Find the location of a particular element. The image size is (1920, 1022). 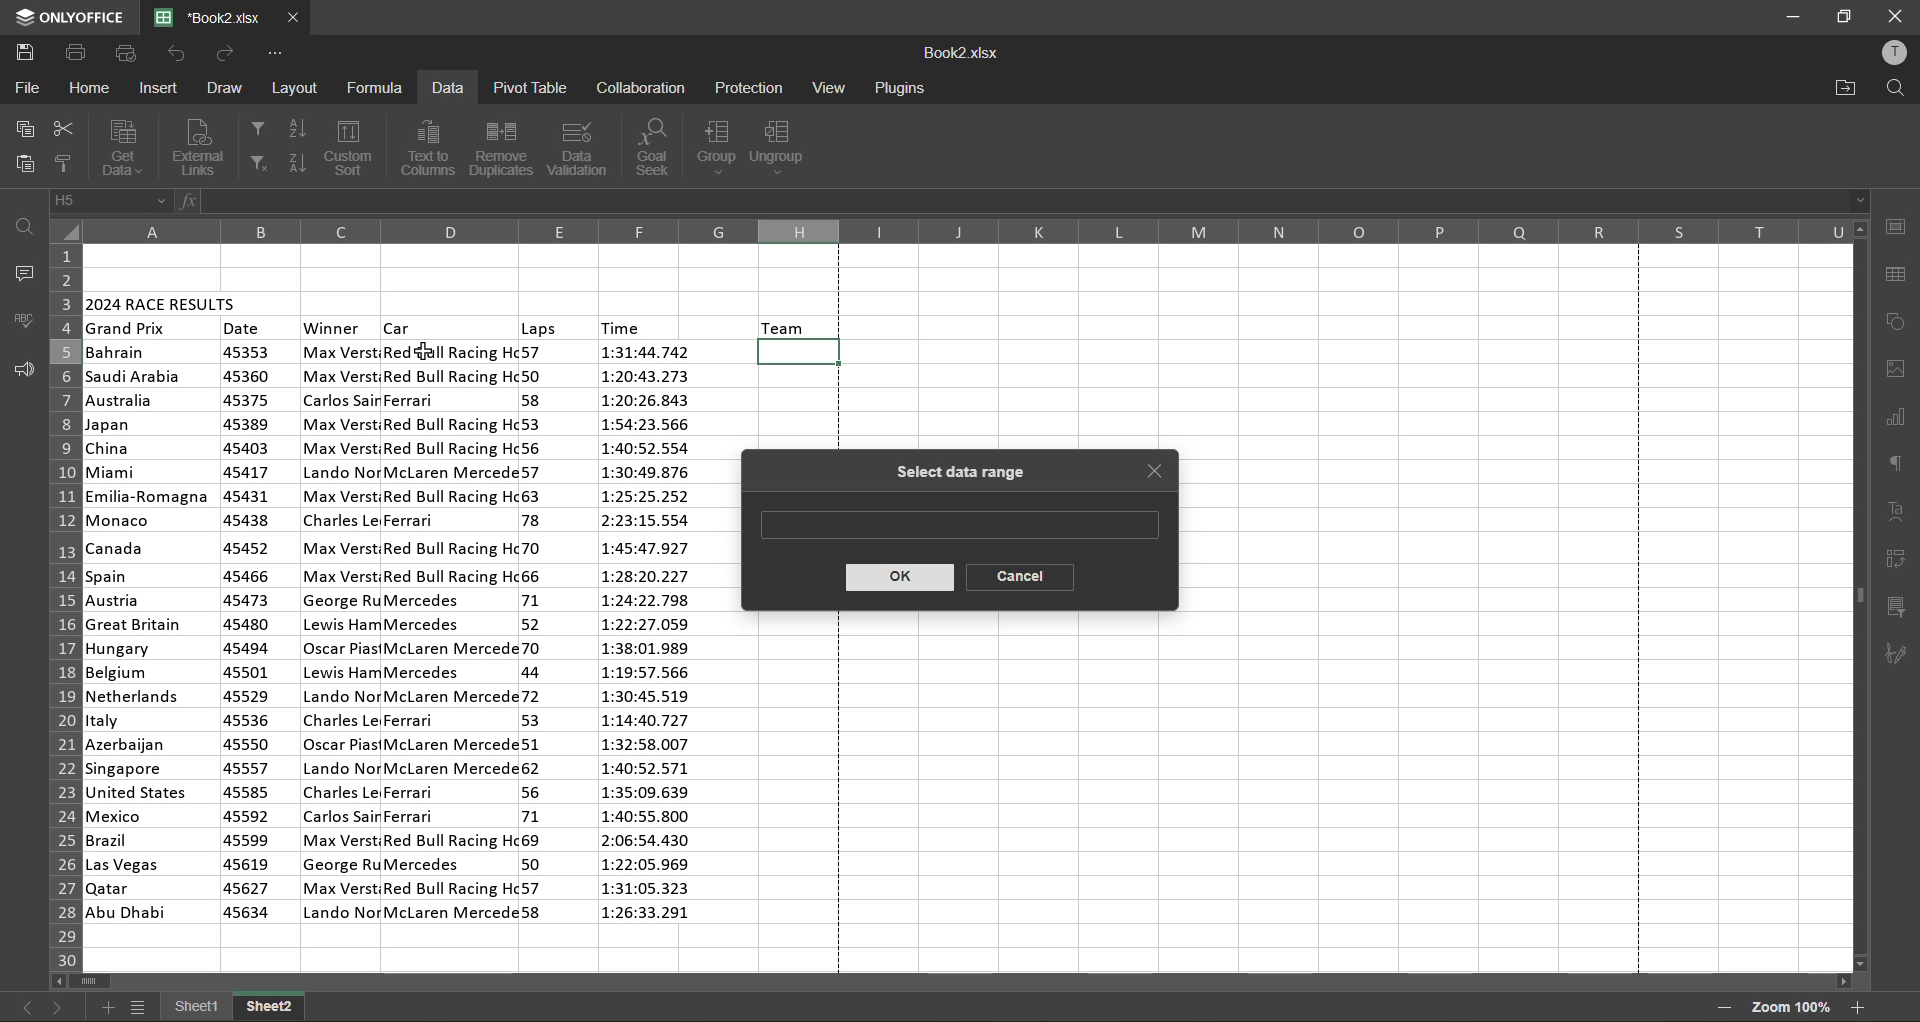

data is located at coordinates (447, 90).